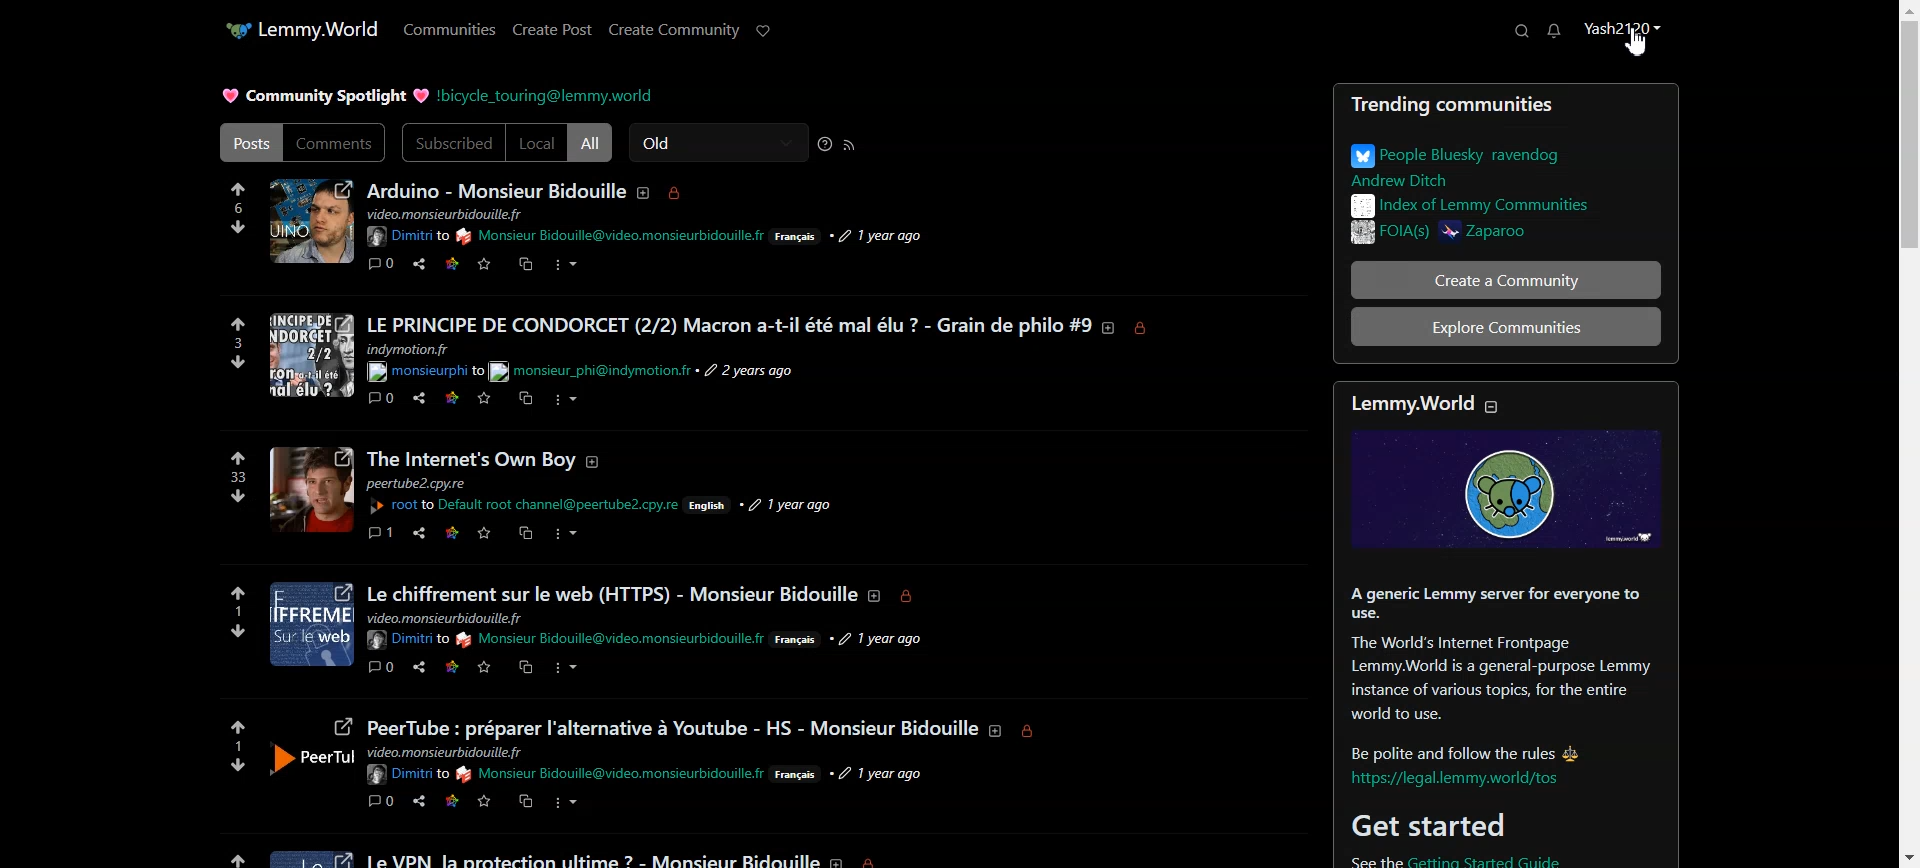 The image size is (1920, 868). Describe the element at coordinates (1110, 328) in the screenshot. I see `about` at that location.